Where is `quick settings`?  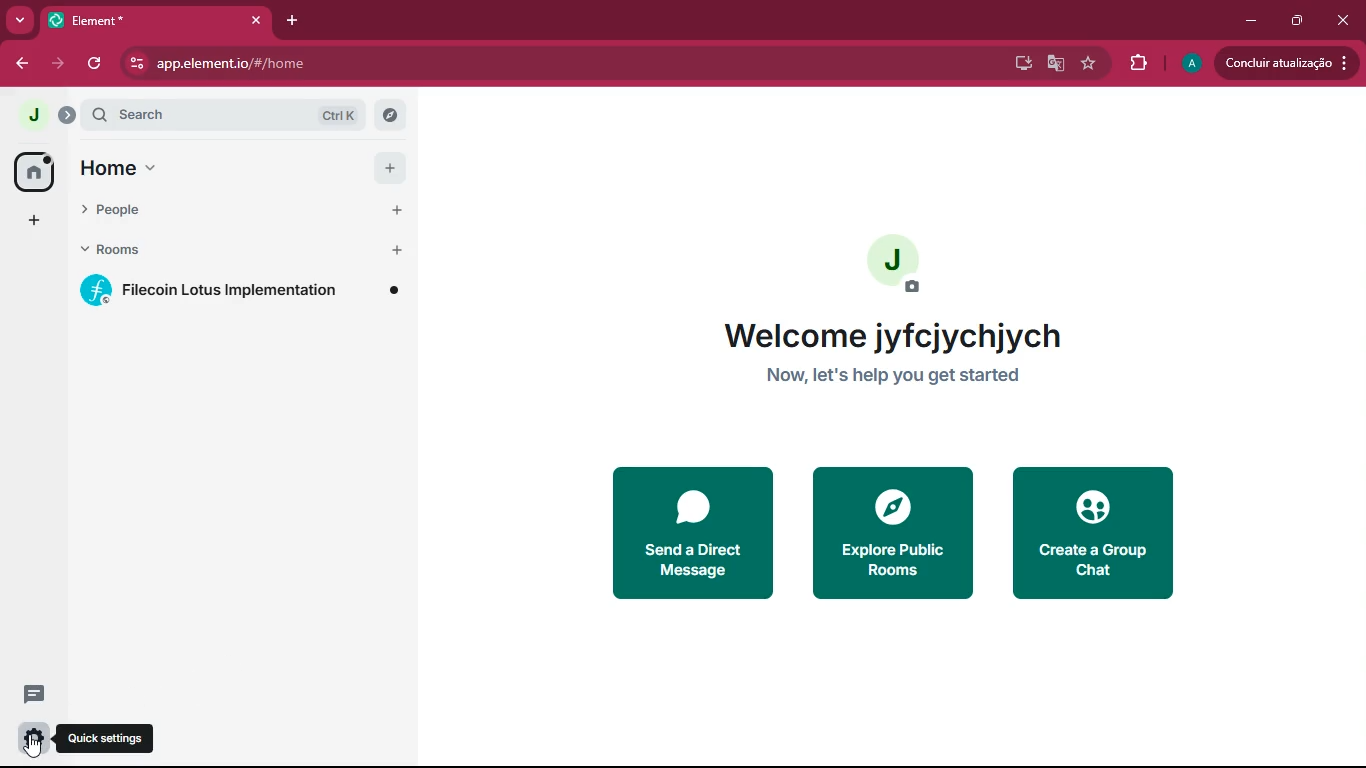 quick settings is located at coordinates (34, 738).